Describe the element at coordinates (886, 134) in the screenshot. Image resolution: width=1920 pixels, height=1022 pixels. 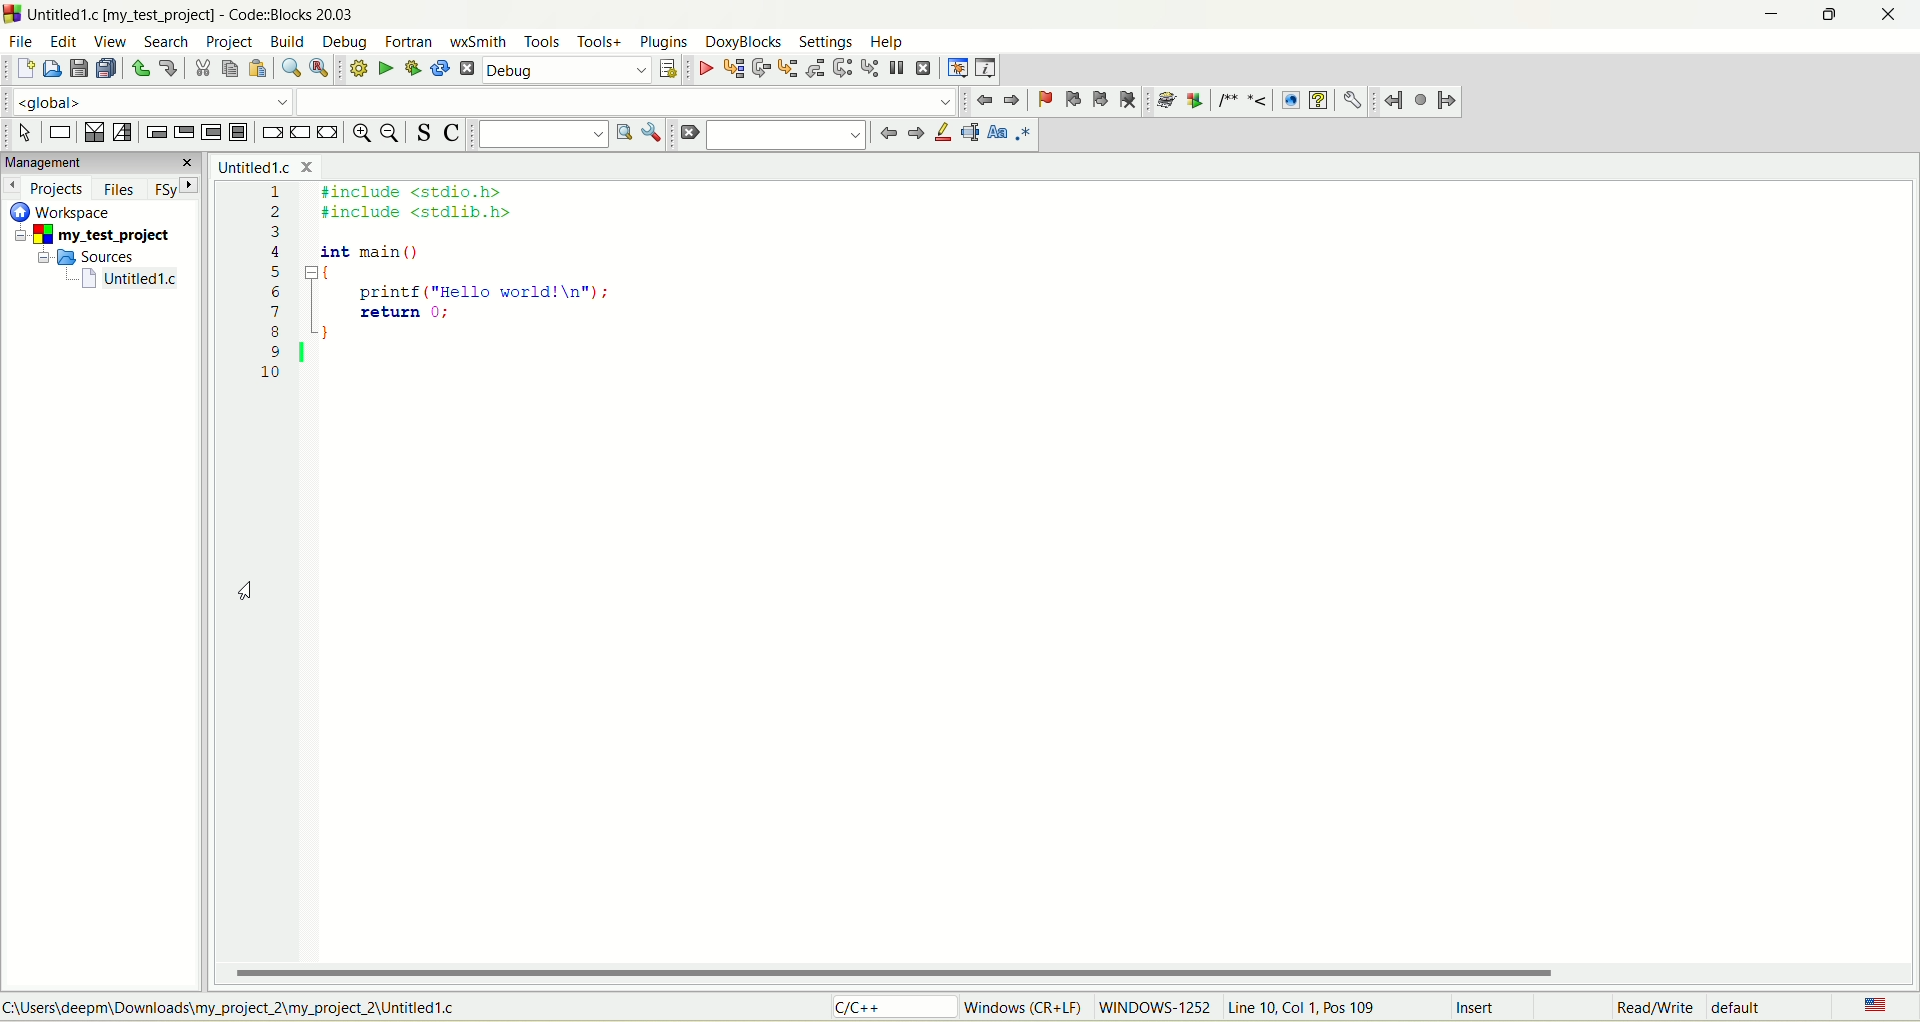
I see `go back` at that location.